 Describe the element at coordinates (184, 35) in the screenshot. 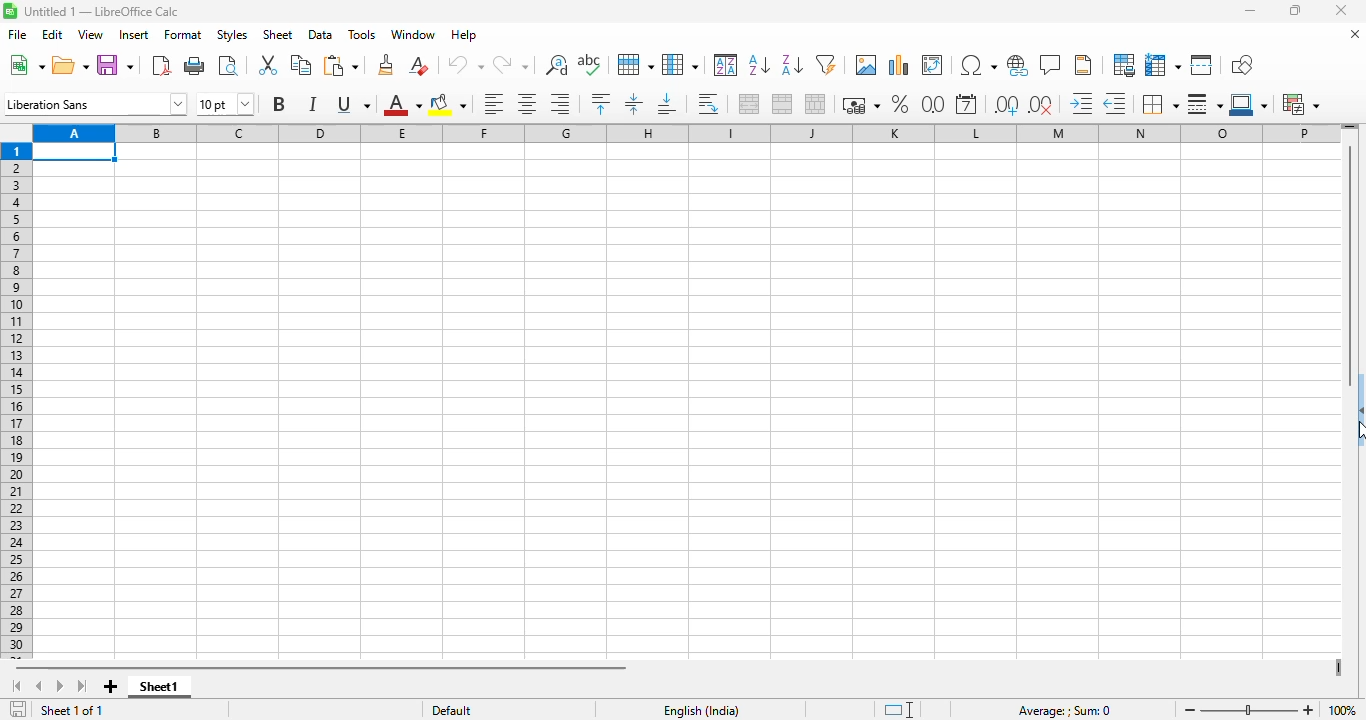

I see `format` at that location.